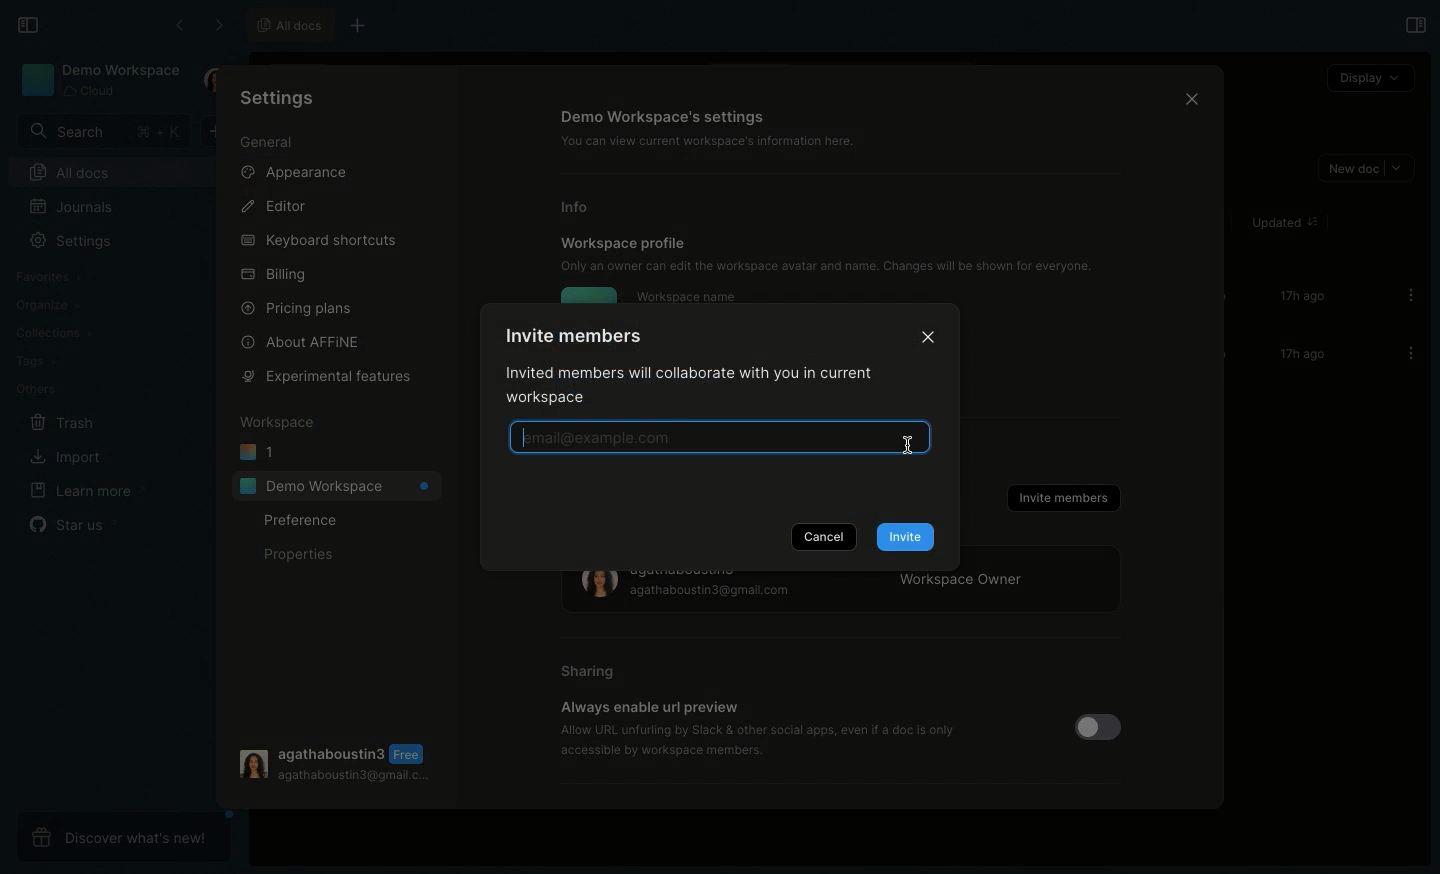 The image size is (1440, 874). Describe the element at coordinates (214, 81) in the screenshot. I see `User` at that location.